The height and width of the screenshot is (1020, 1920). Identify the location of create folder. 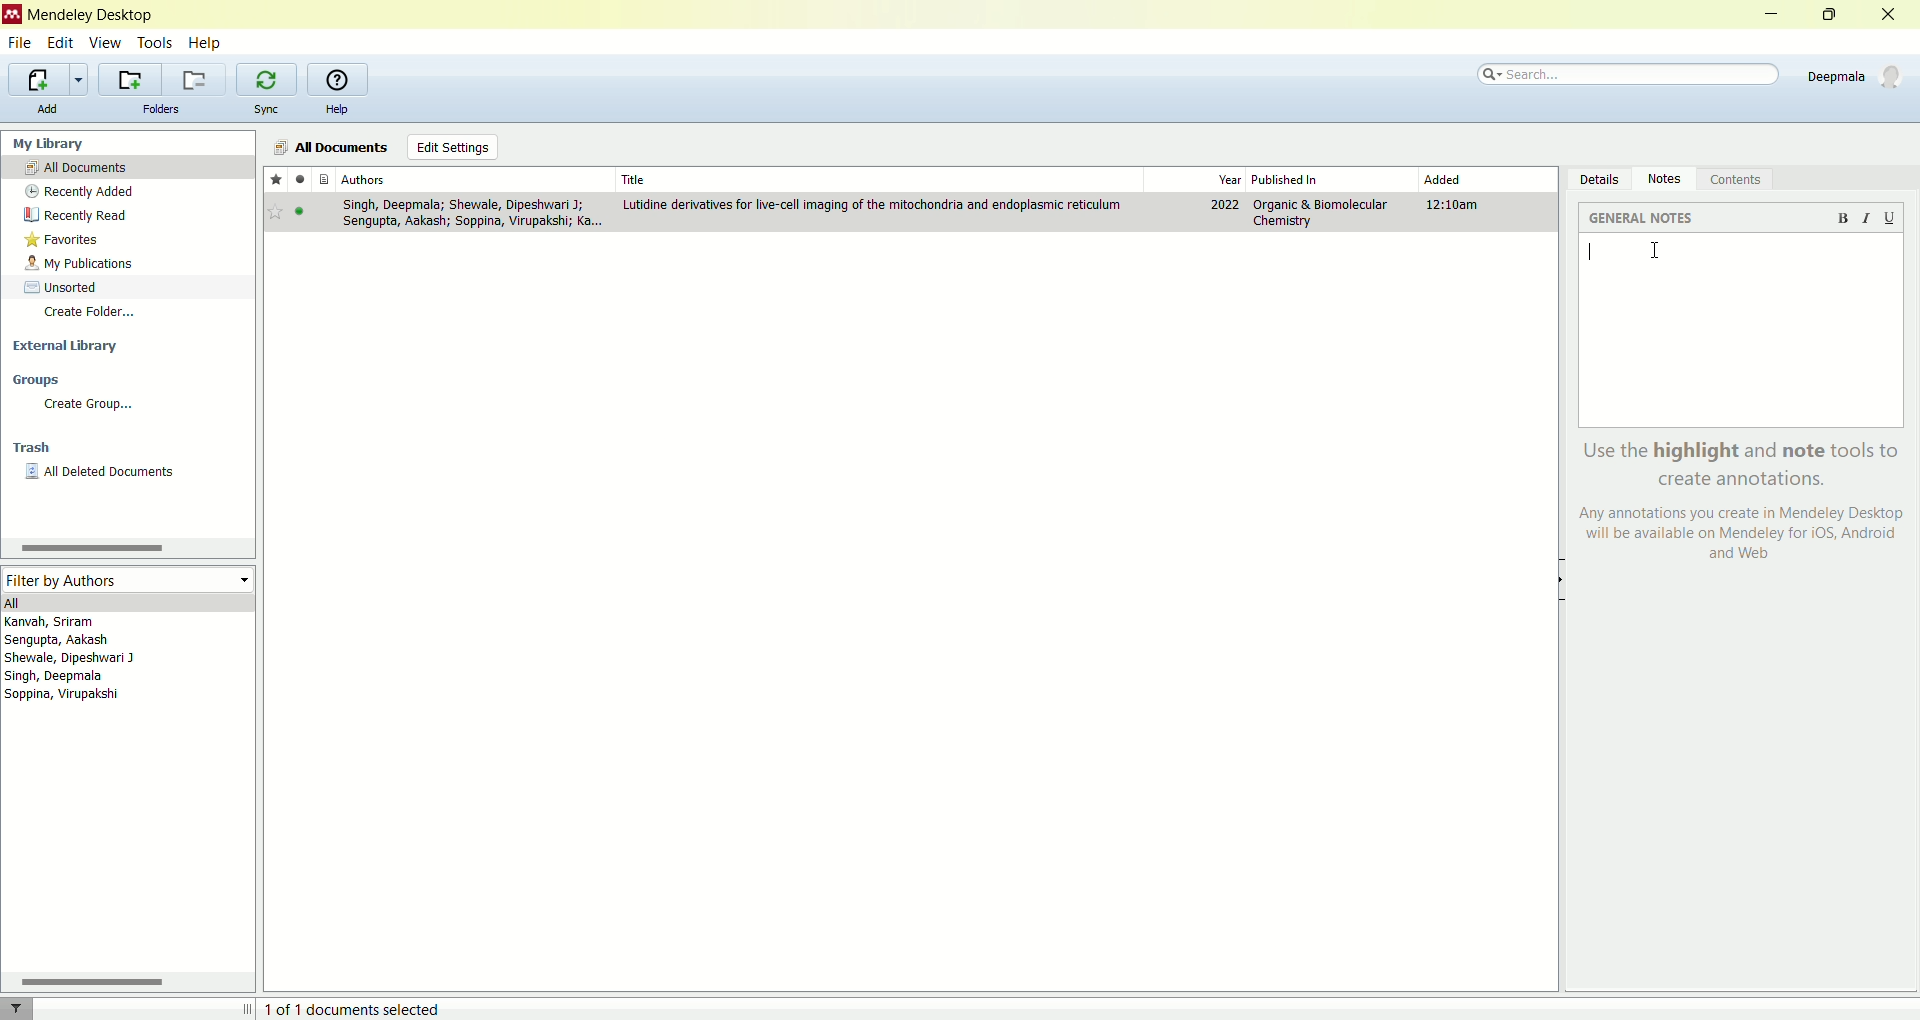
(128, 314).